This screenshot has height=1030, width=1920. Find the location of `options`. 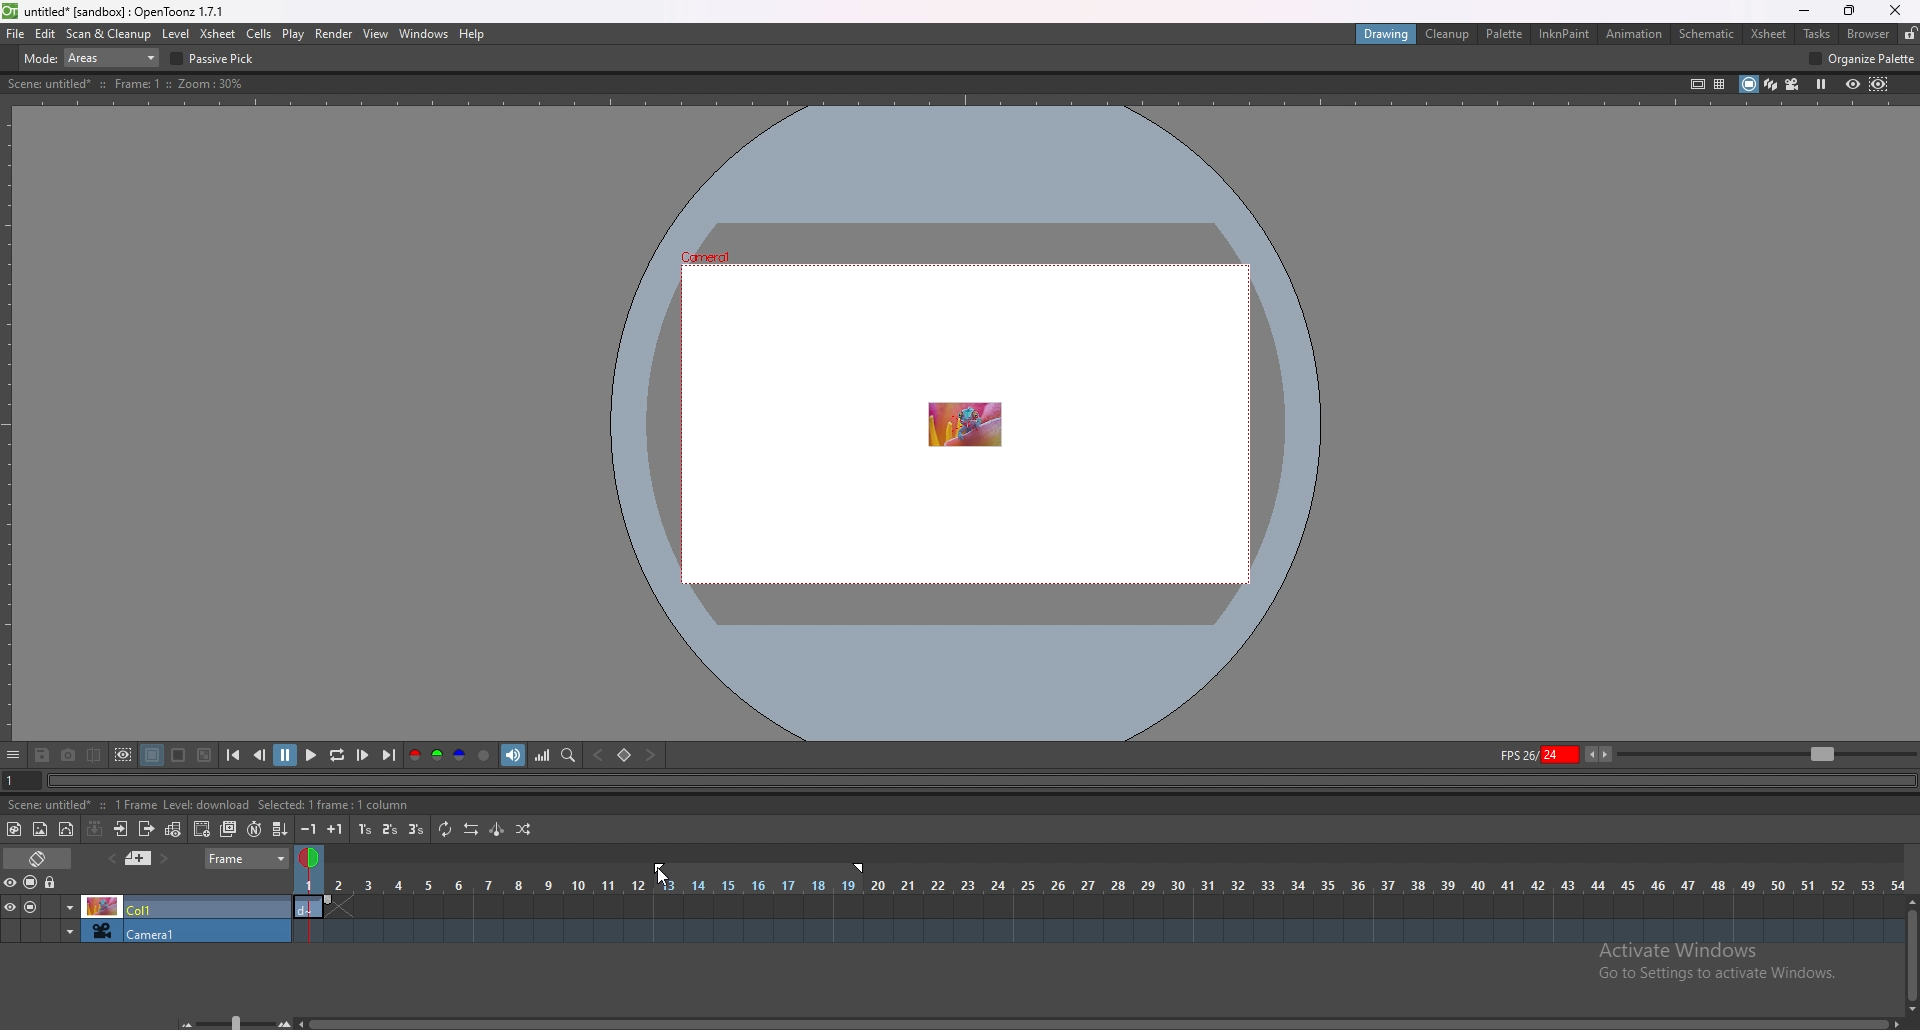

options is located at coordinates (14, 756).